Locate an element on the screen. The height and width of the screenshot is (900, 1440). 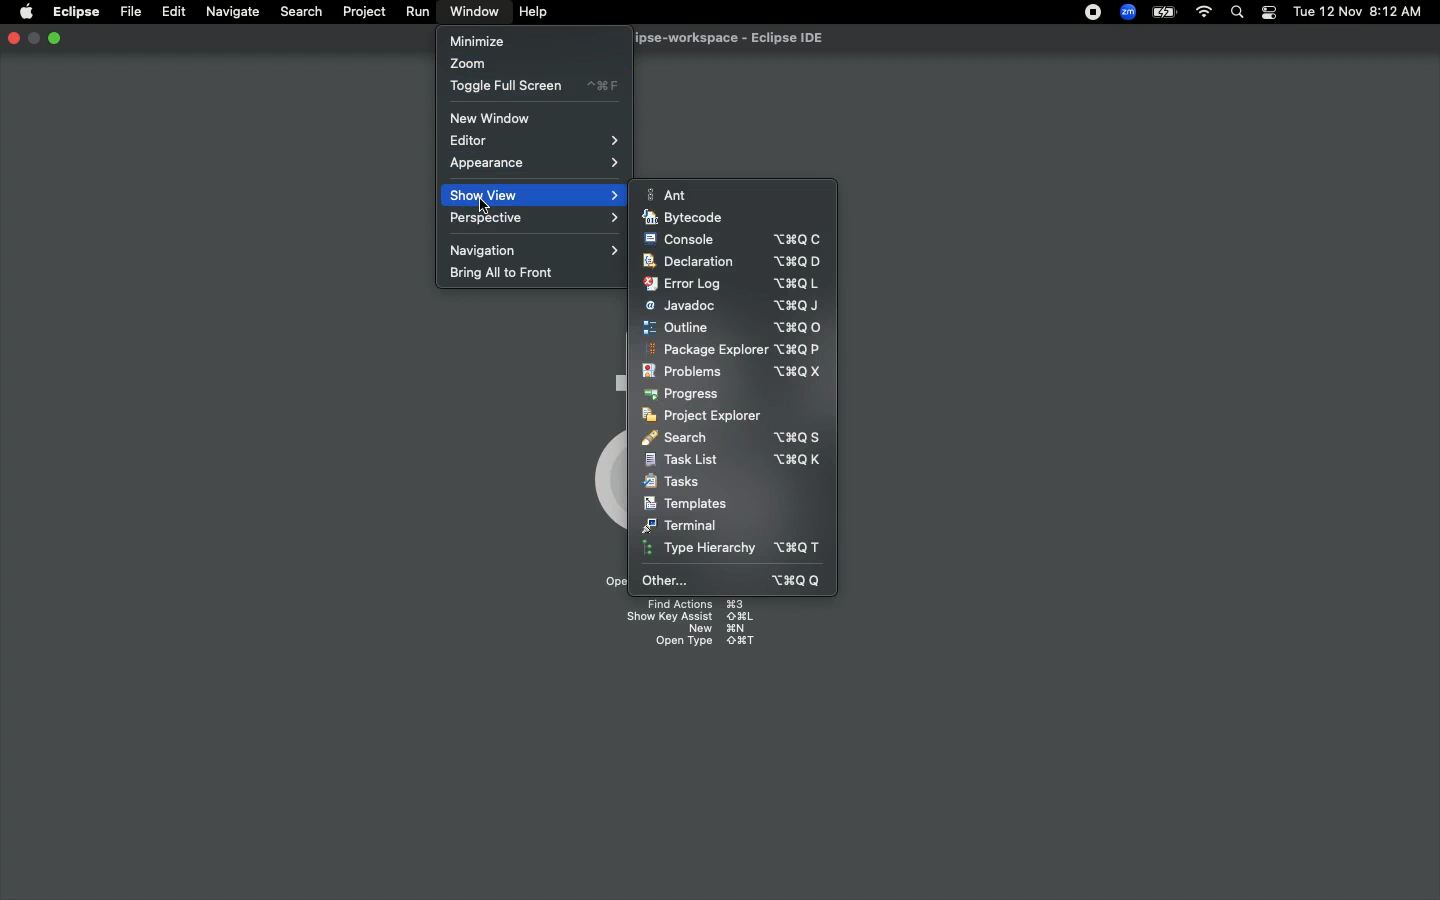
Outline is located at coordinates (729, 329).